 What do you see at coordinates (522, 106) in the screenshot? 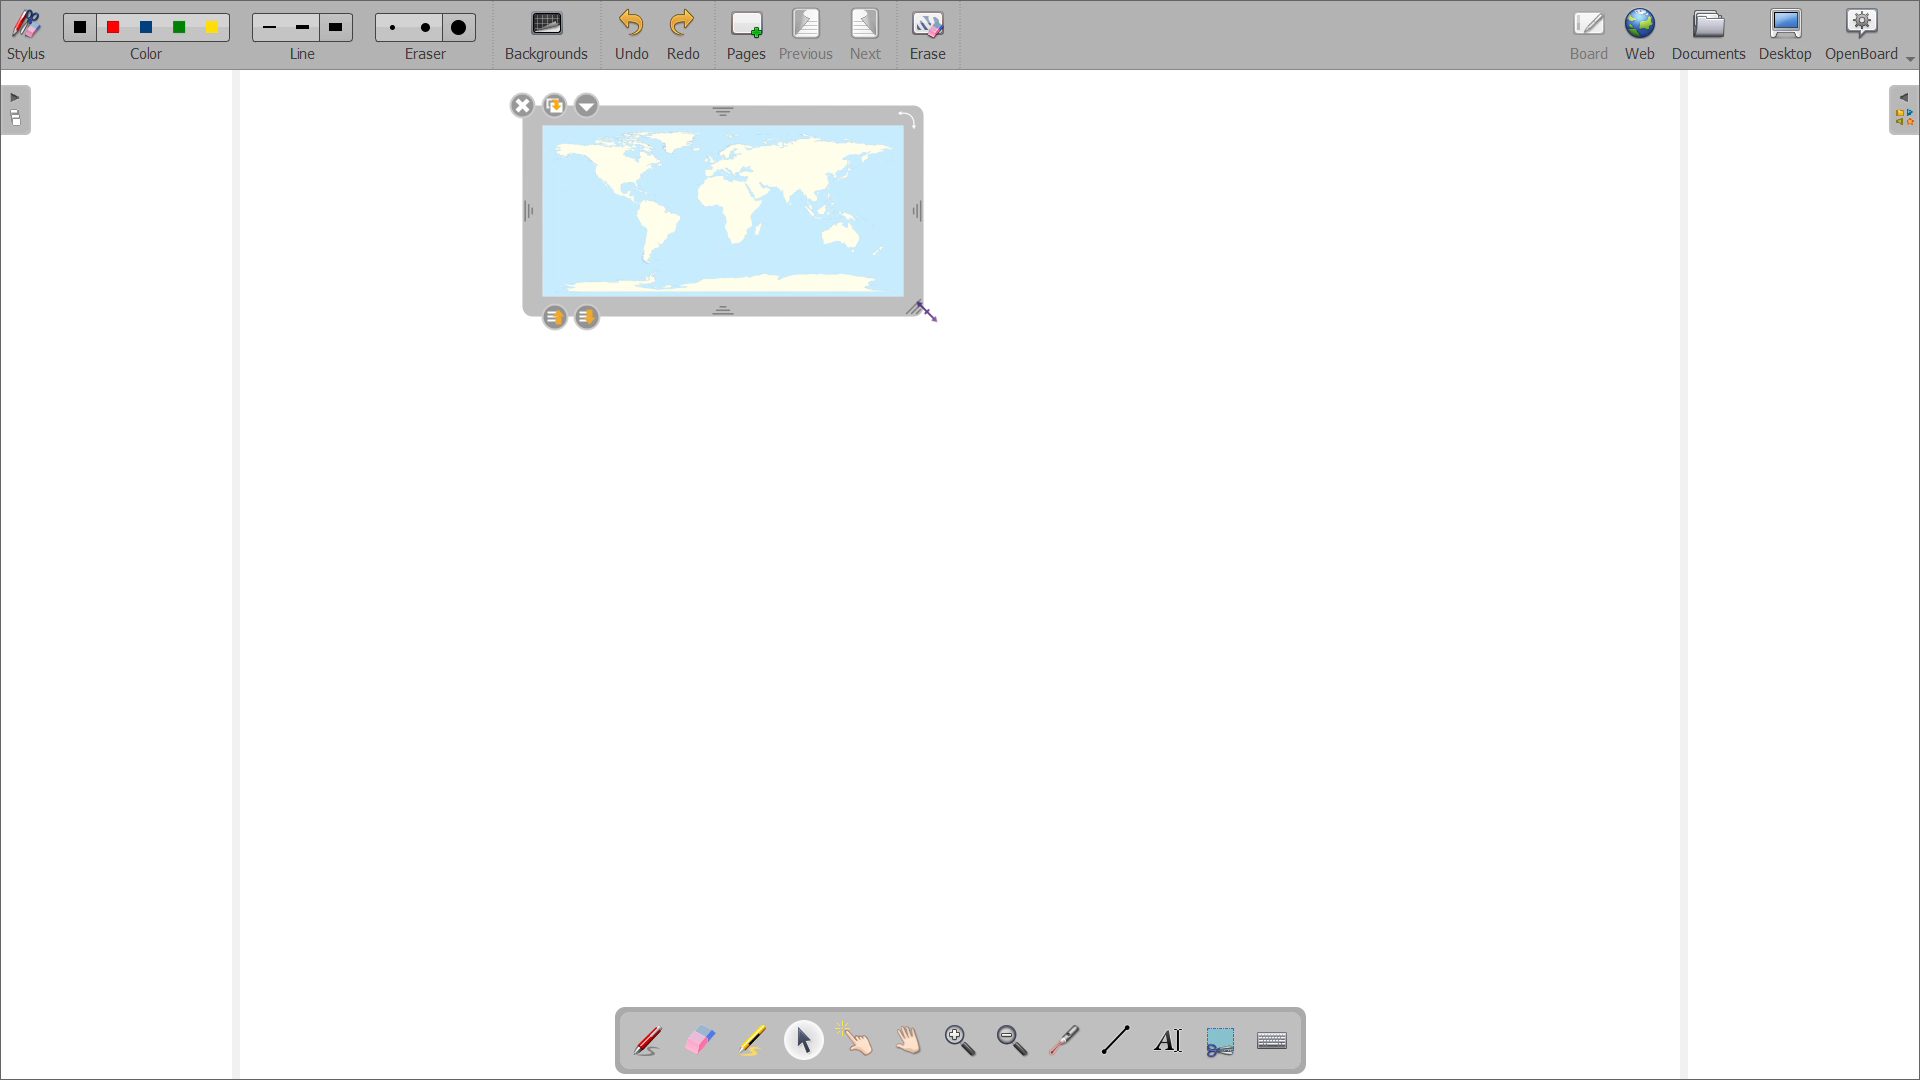
I see `delete` at bounding box center [522, 106].